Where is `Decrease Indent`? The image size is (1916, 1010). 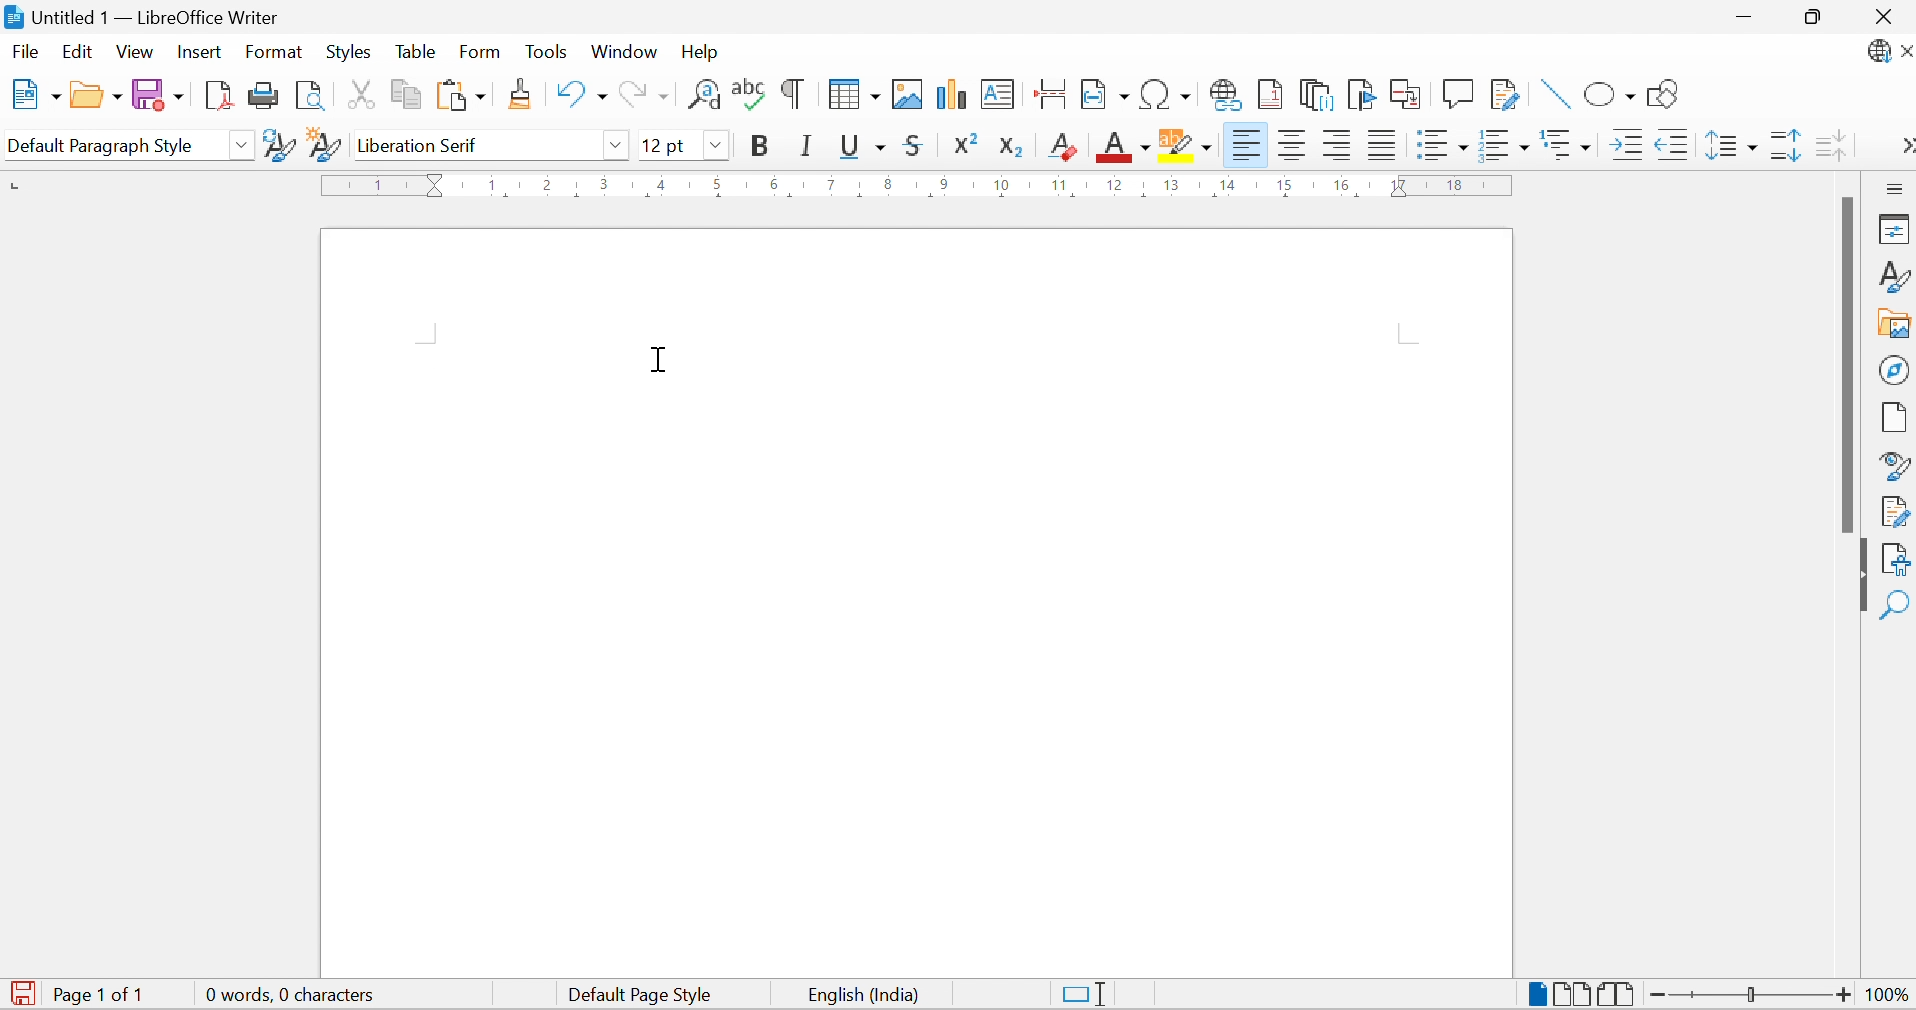 Decrease Indent is located at coordinates (1672, 146).